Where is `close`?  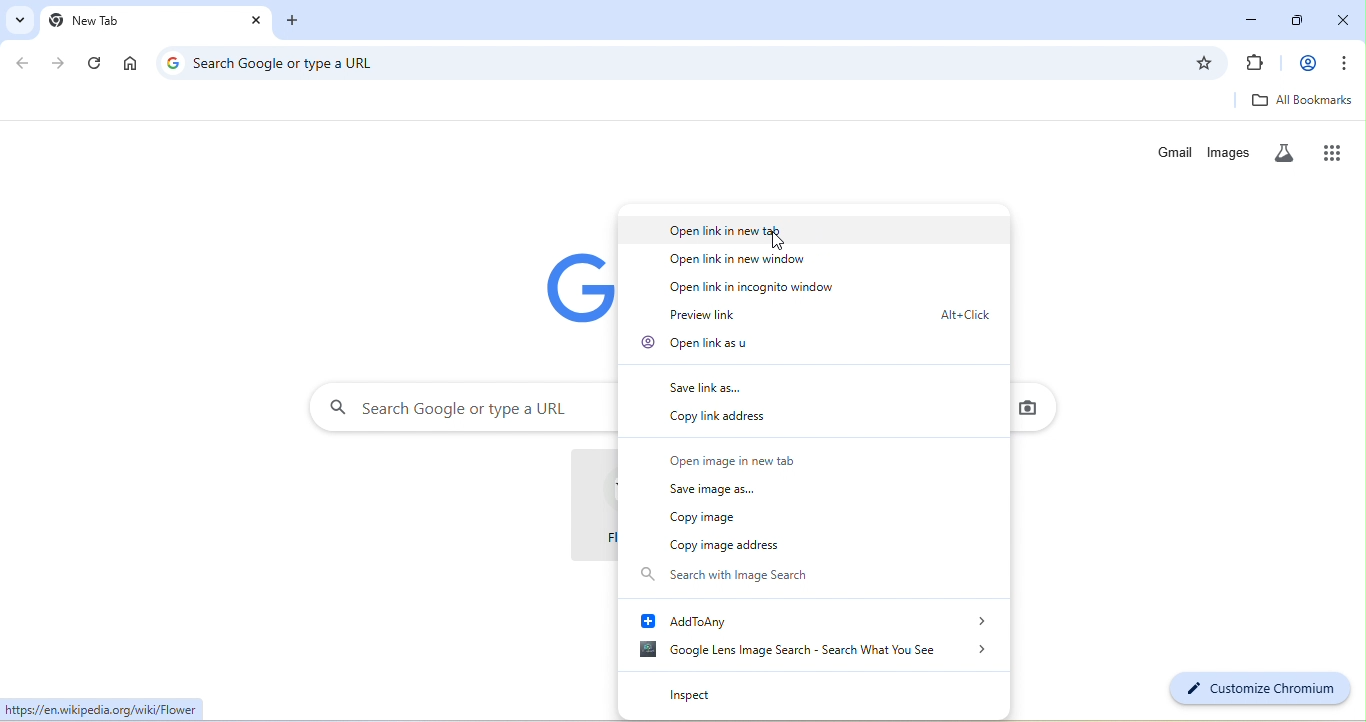
close is located at coordinates (257, 21).